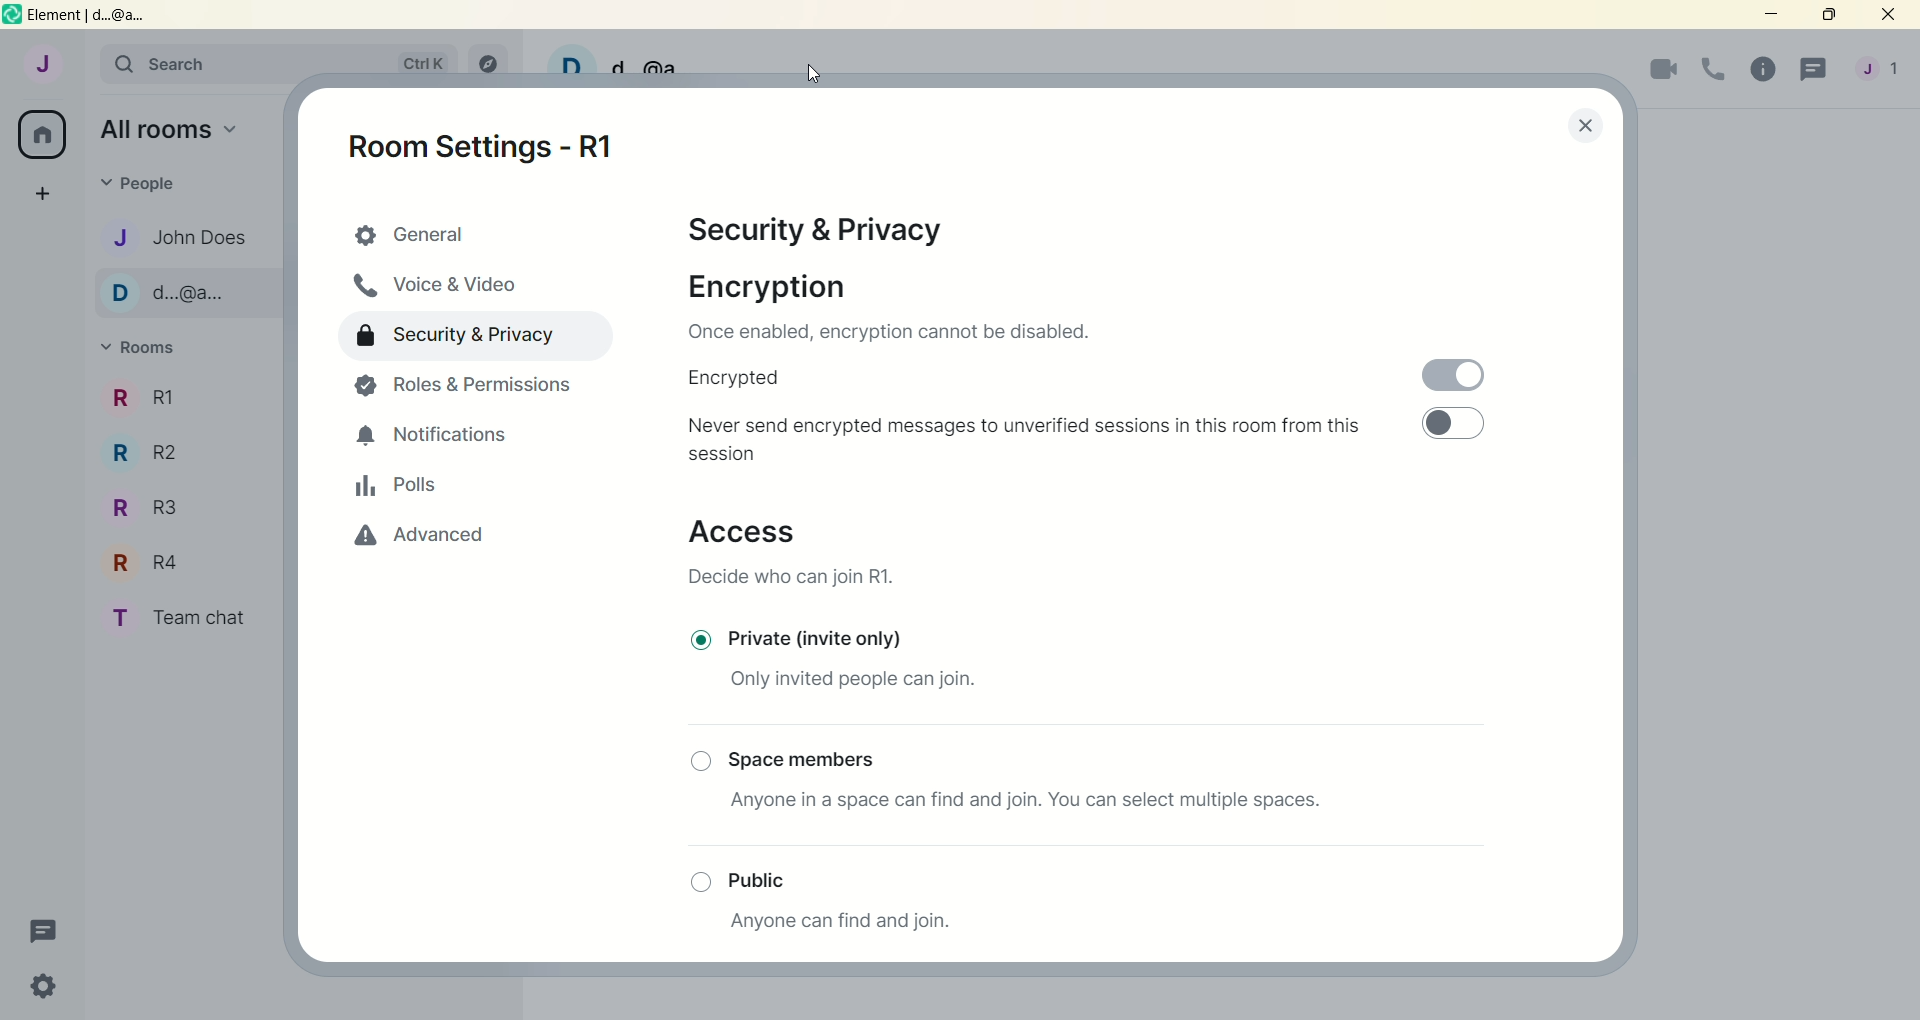 The width and height of the screenshot is (1920, 1020). I want to click on D d.@a.., so click(168, 300).